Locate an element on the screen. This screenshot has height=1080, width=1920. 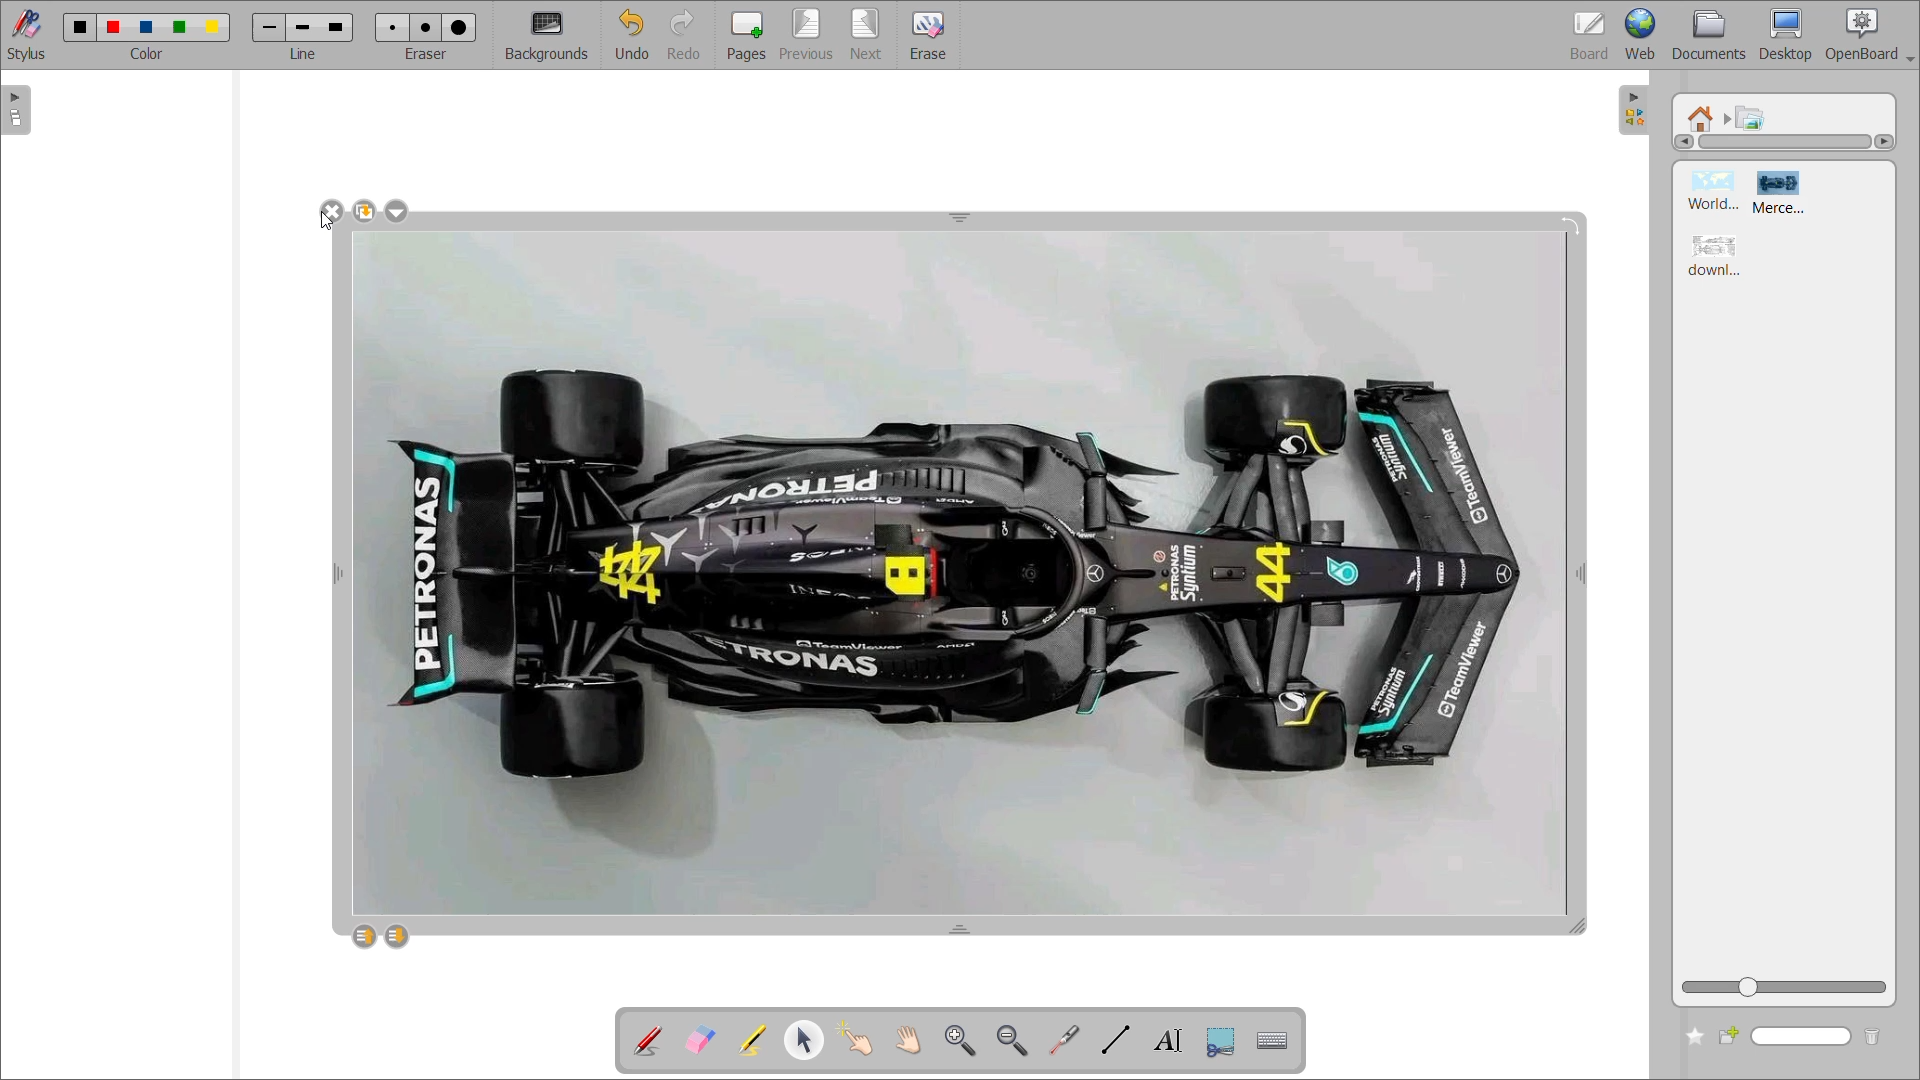
documents is located at coordinates (1709, 32).